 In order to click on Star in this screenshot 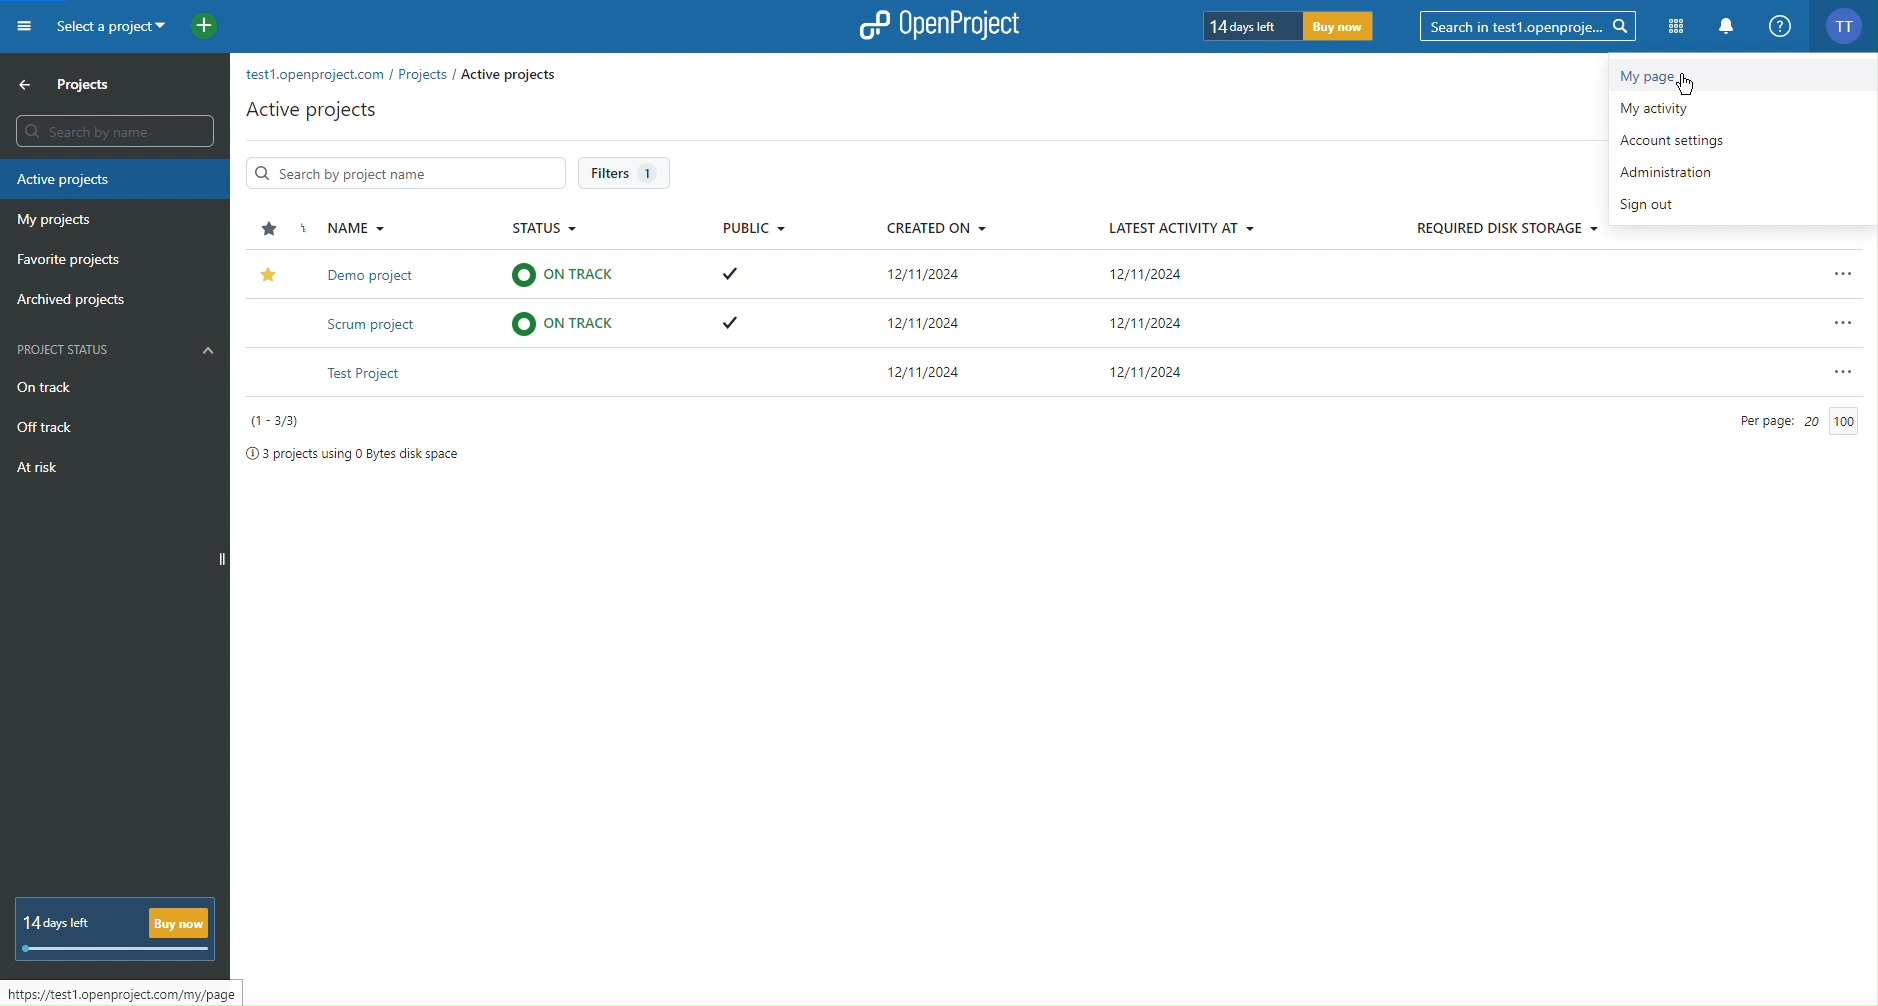, I will do `click(264, 230)`.